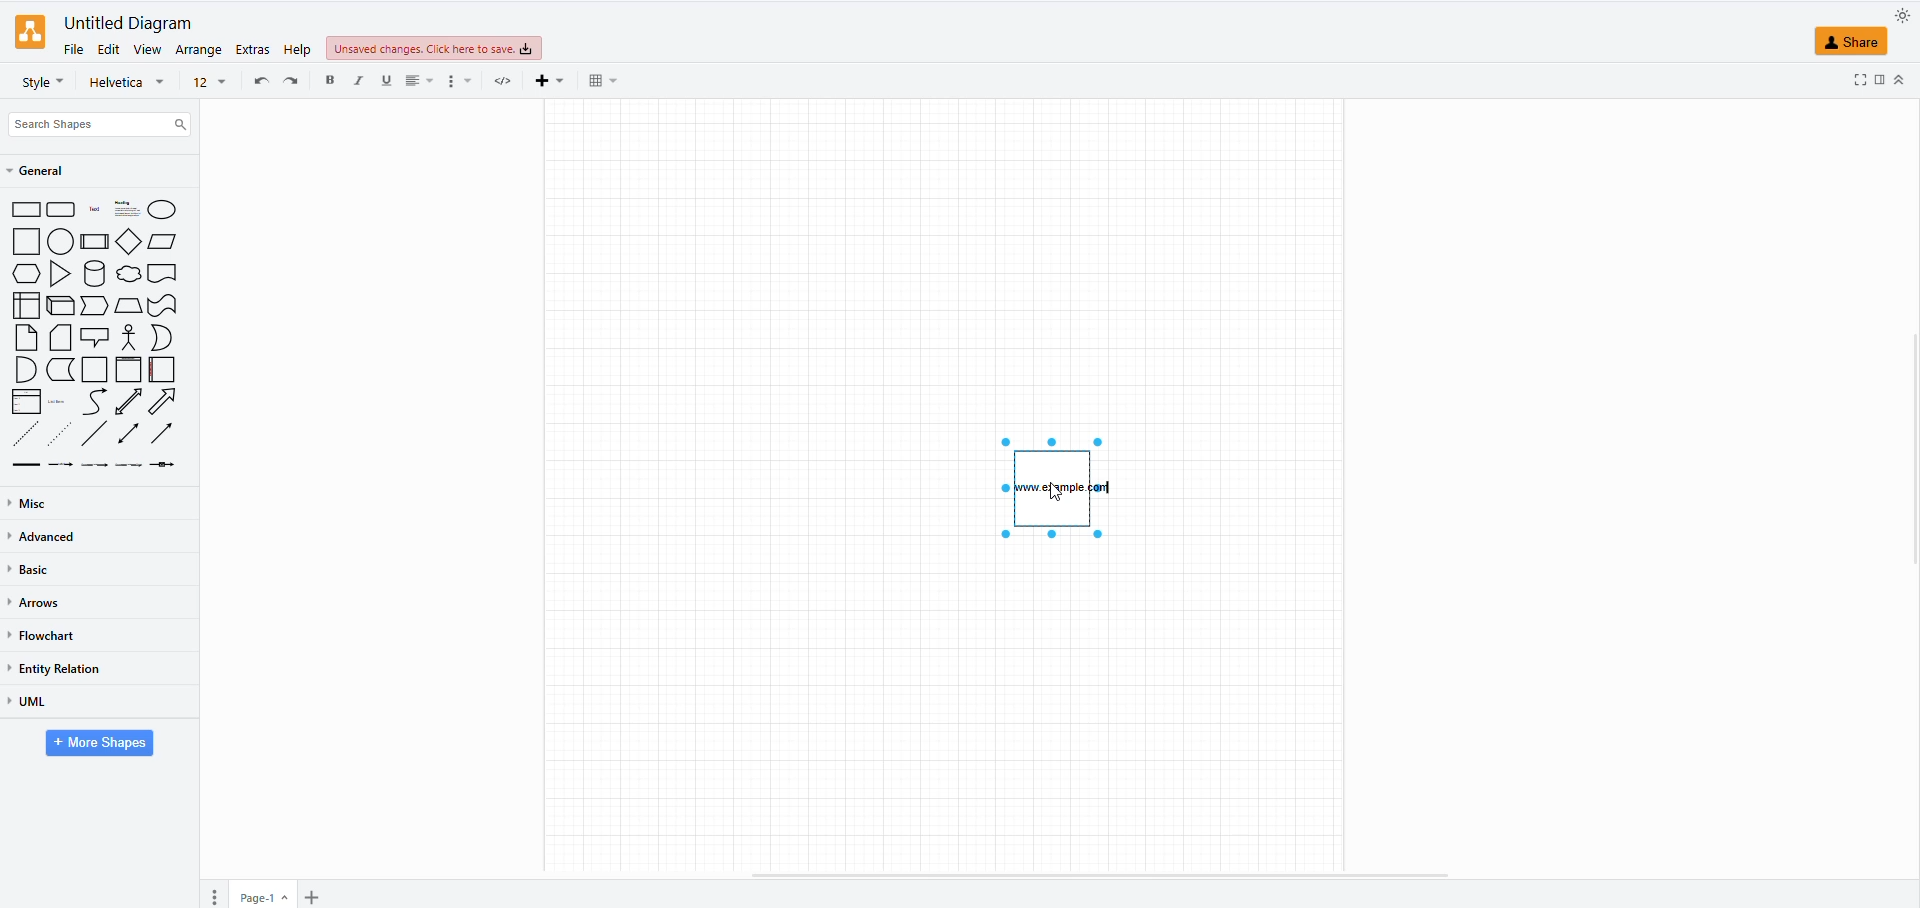 This screenshot has height=908, width=1920. I want to click on actor, so click(129, 337).